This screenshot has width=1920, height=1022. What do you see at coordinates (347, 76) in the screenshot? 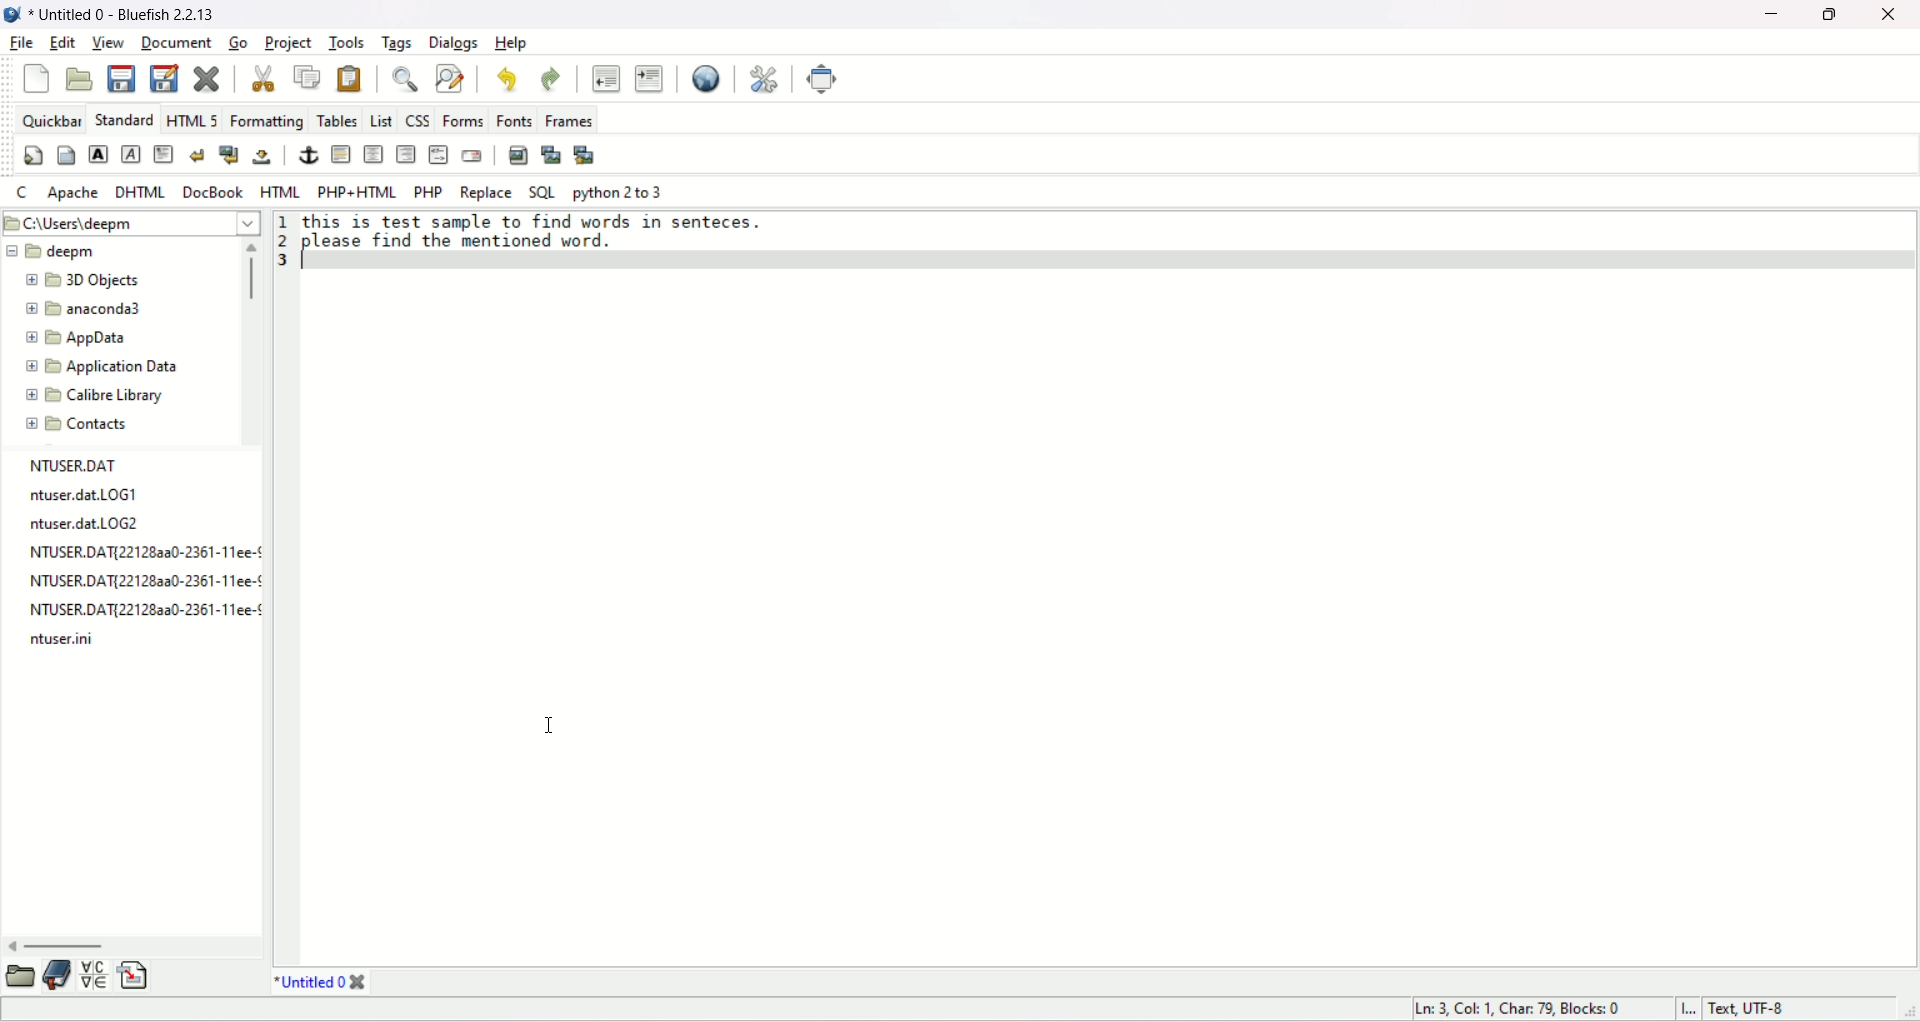
I see `paste` at bounding box center [347, 76].